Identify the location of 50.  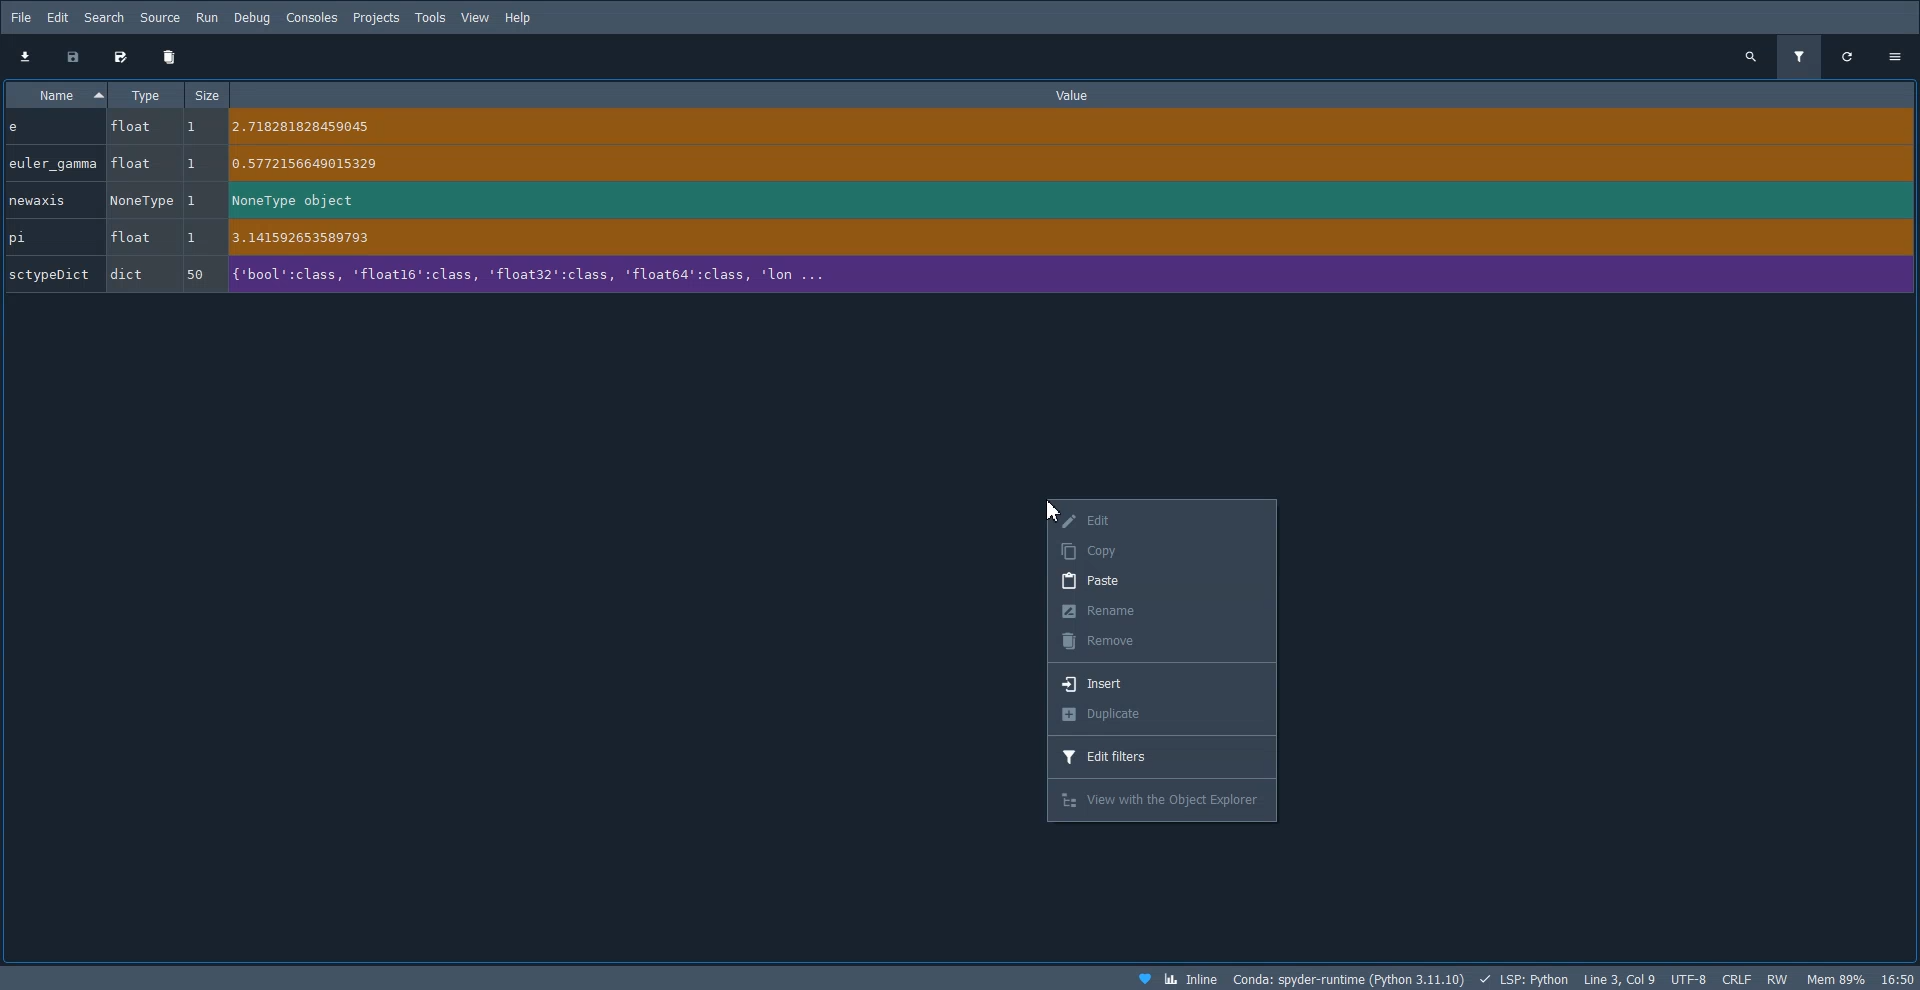
(193, 274).